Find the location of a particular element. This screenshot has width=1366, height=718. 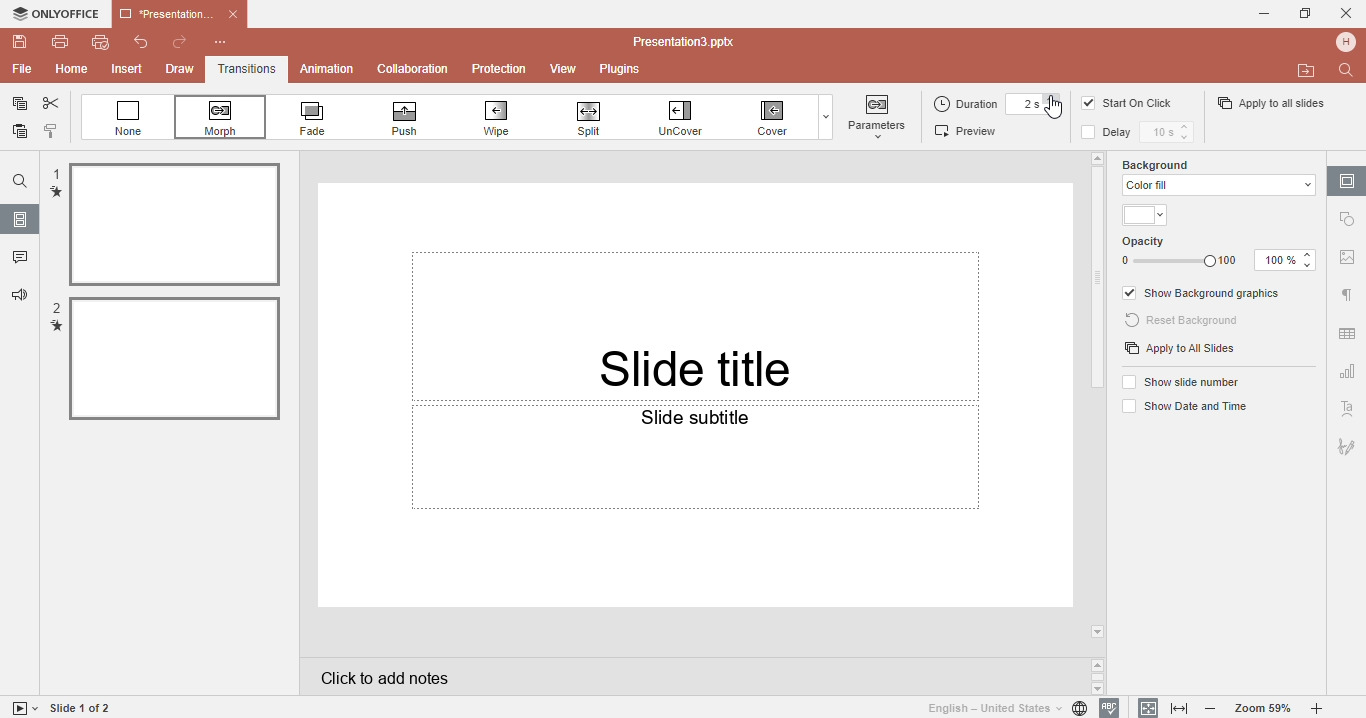

Push is located at coordinates (421, 118).